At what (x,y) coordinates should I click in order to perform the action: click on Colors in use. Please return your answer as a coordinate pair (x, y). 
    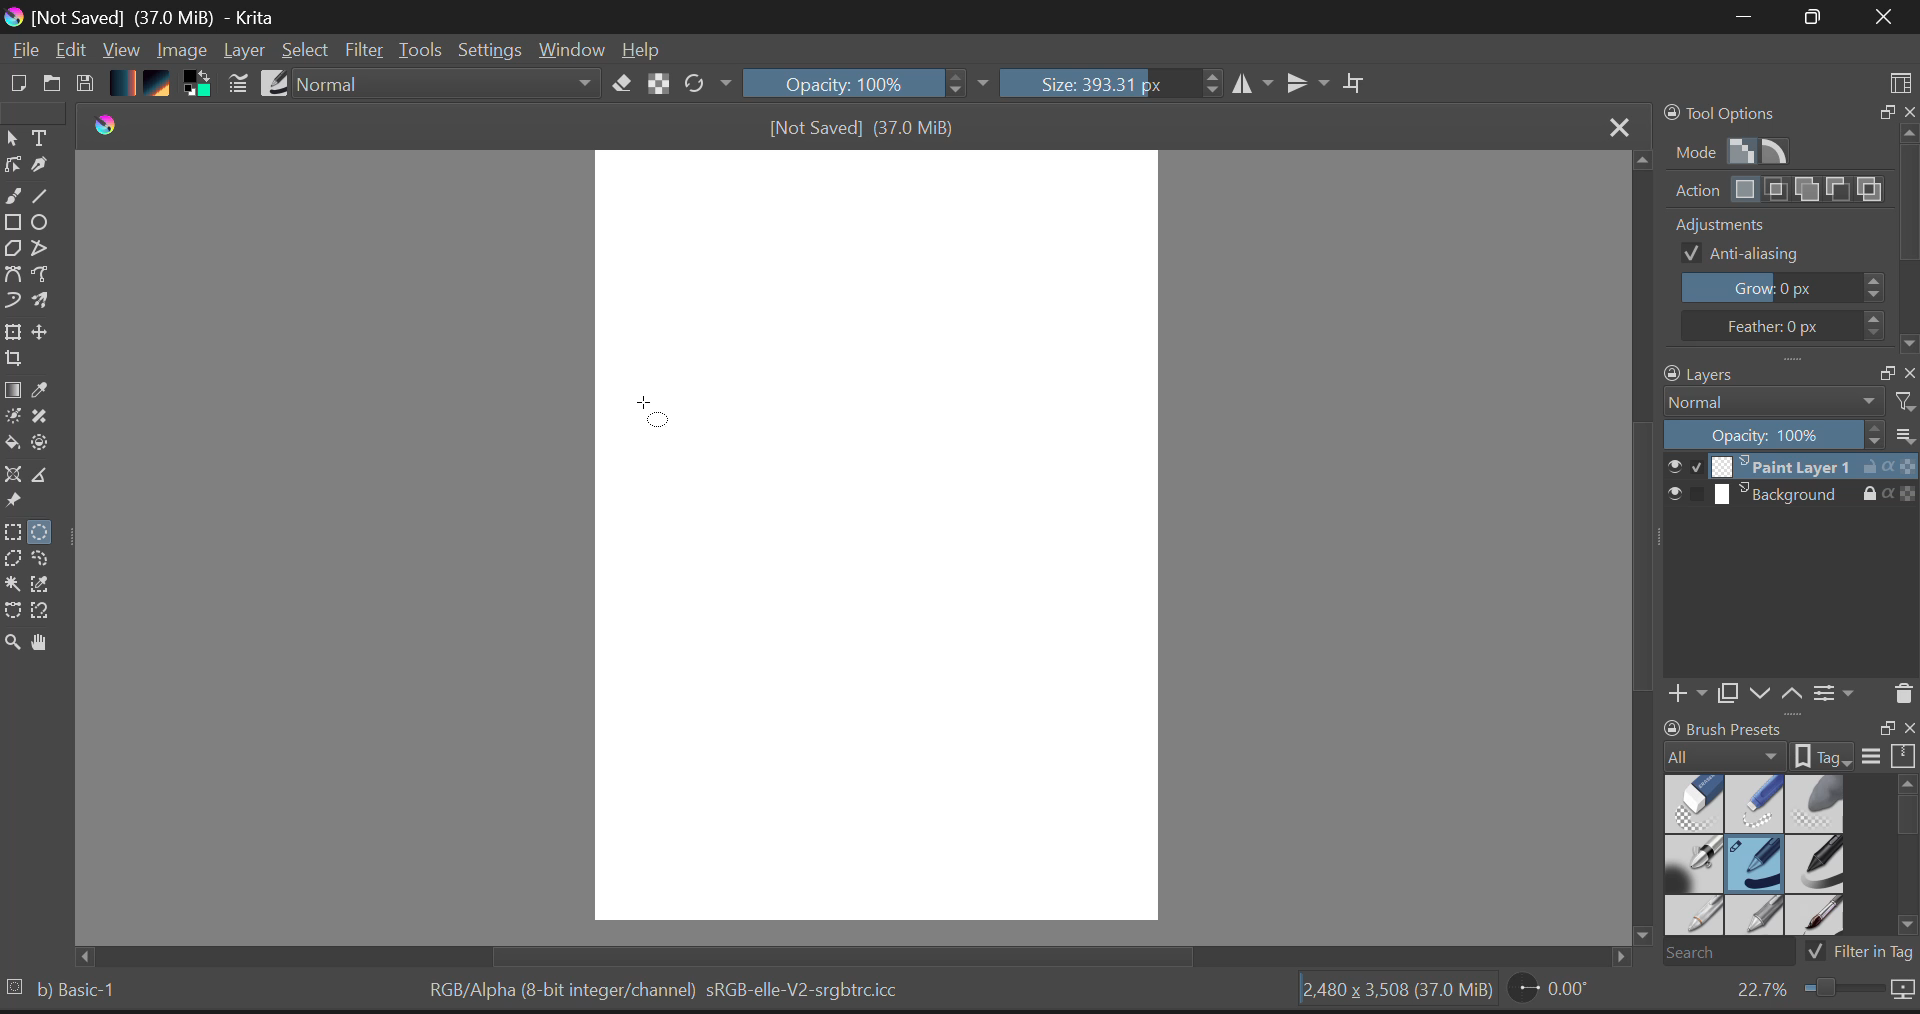
    Looking at the image, I should click on (197, 85).